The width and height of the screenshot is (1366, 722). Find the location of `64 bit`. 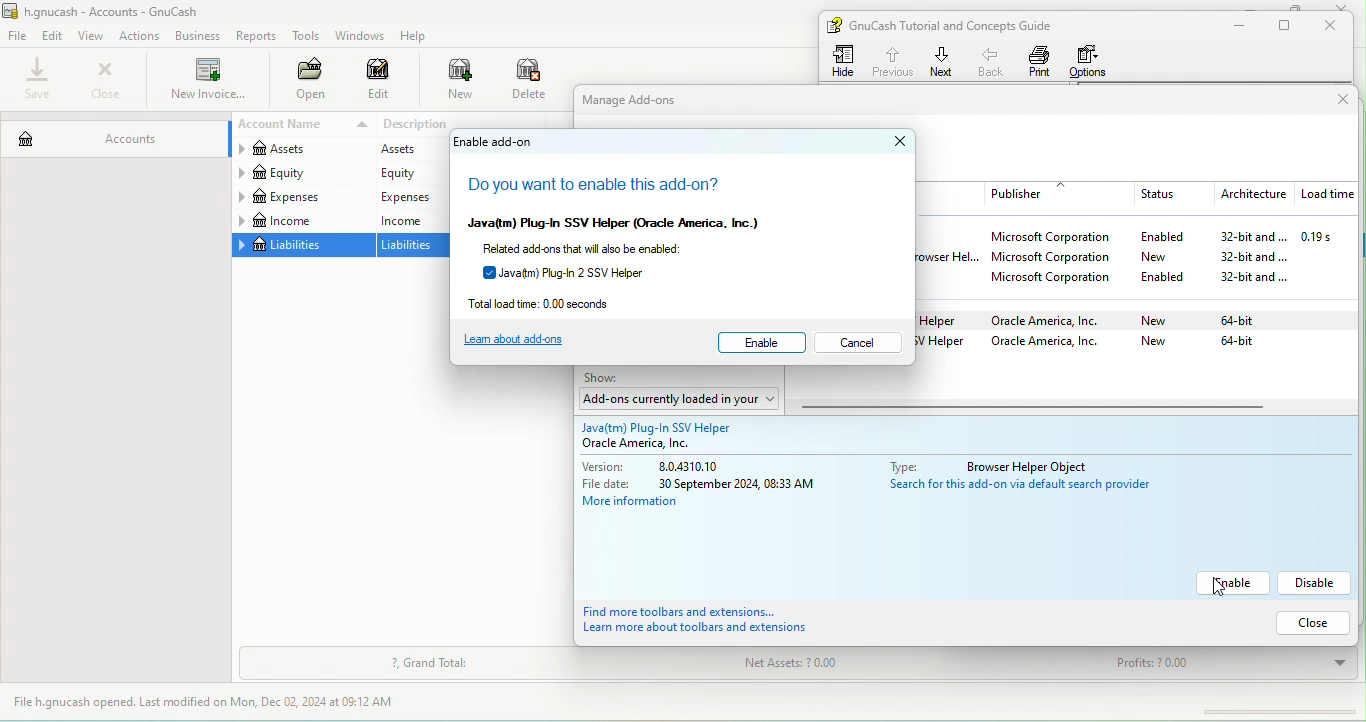

64 bit is located at coordinates (1244, 319).